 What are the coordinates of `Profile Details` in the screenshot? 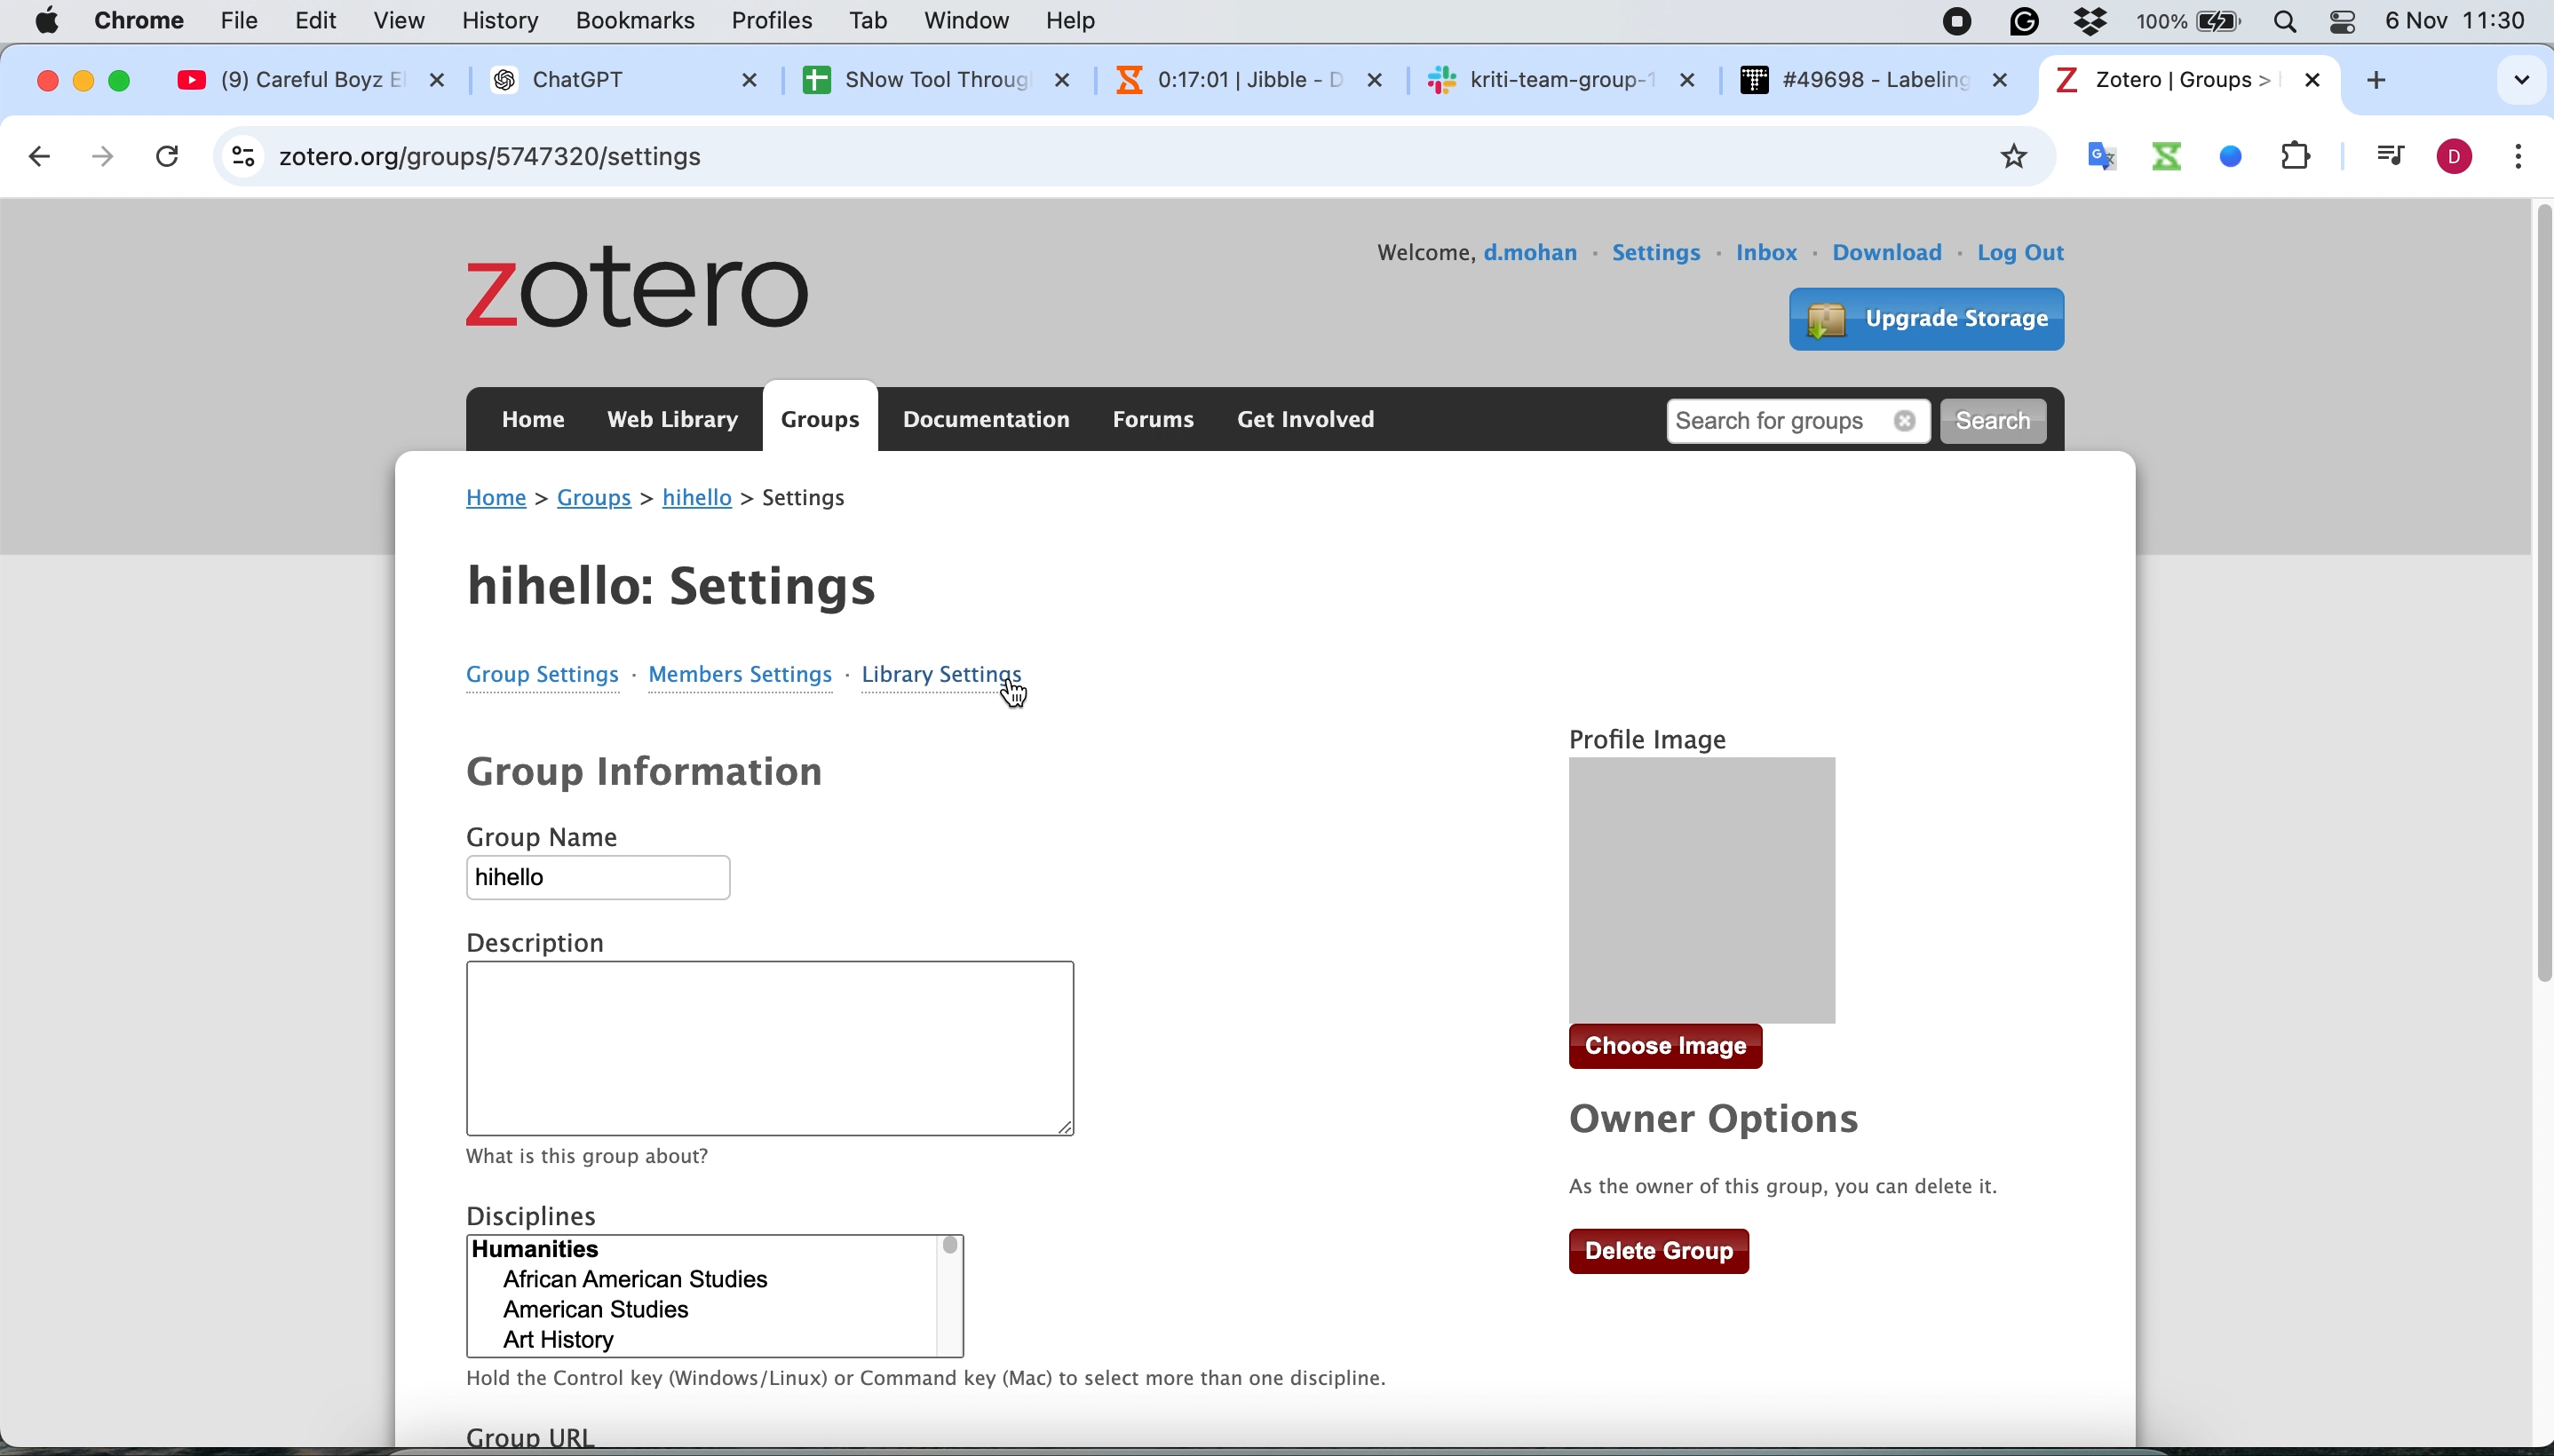 It's located at (1654, 728).